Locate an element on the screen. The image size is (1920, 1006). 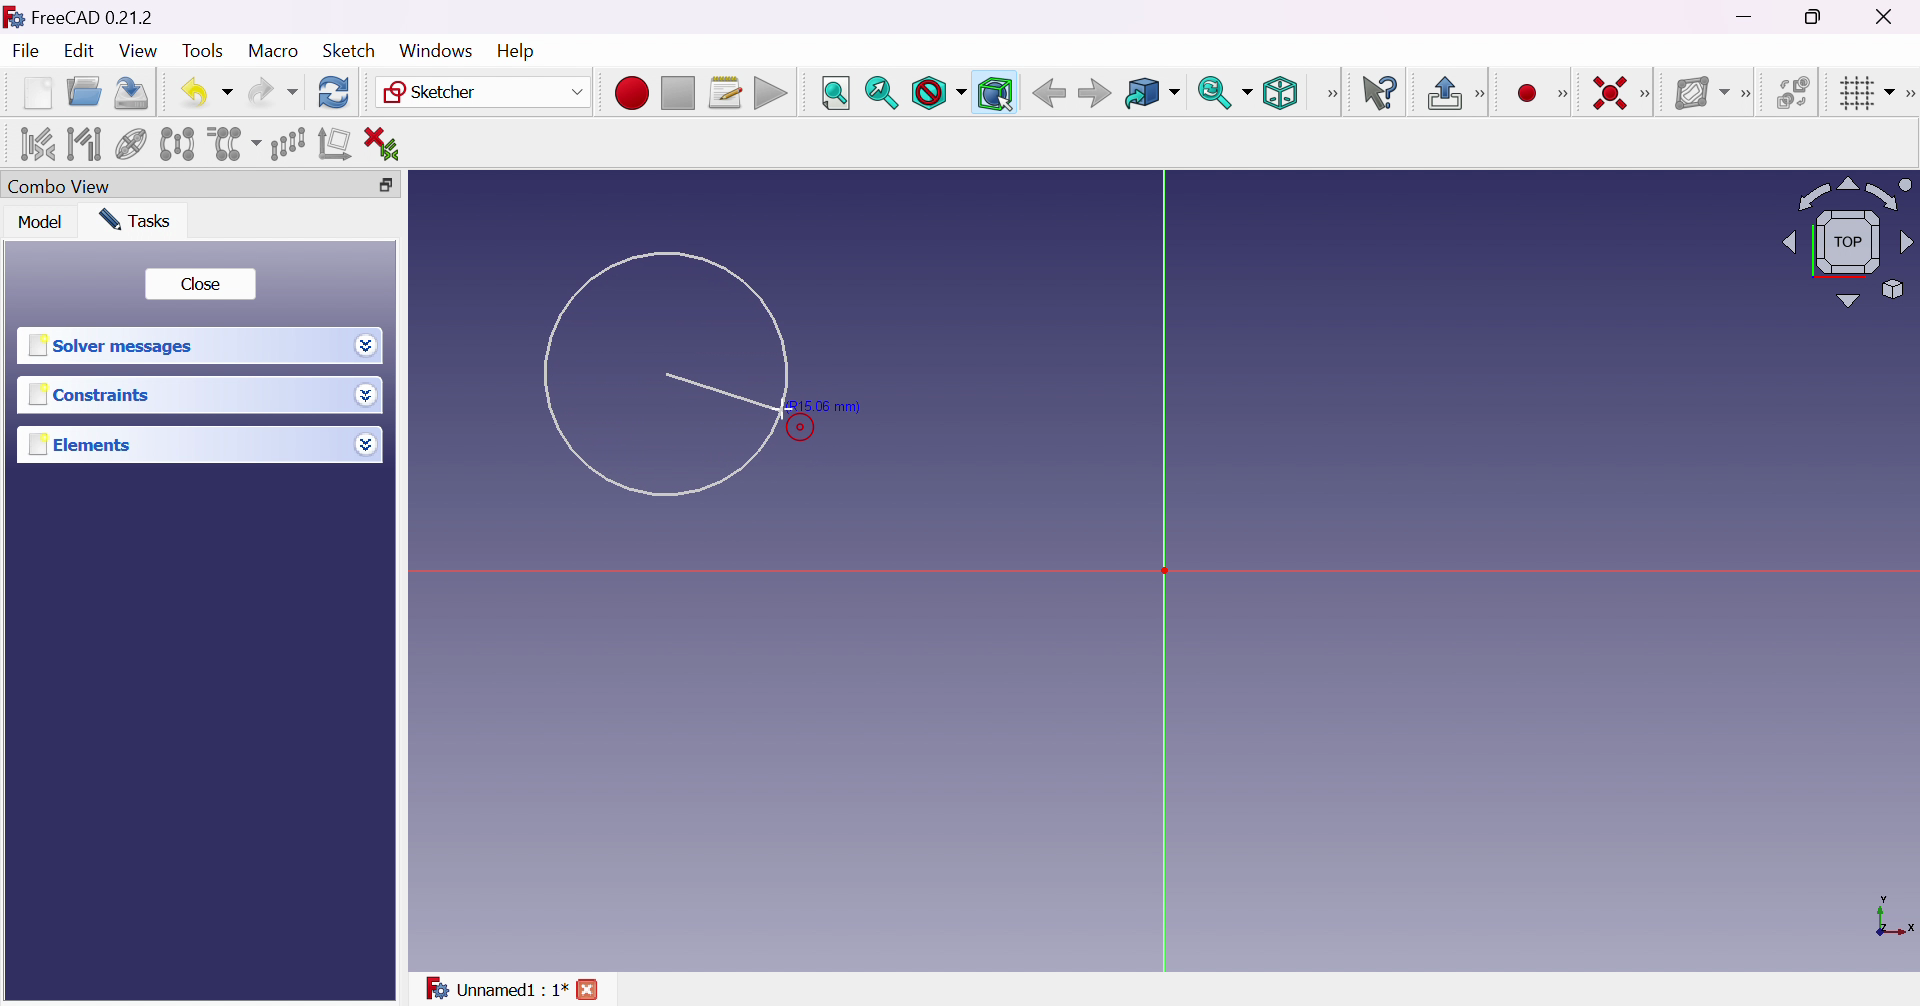
Show/hide internal geometry is located at coordinates (133, 146).